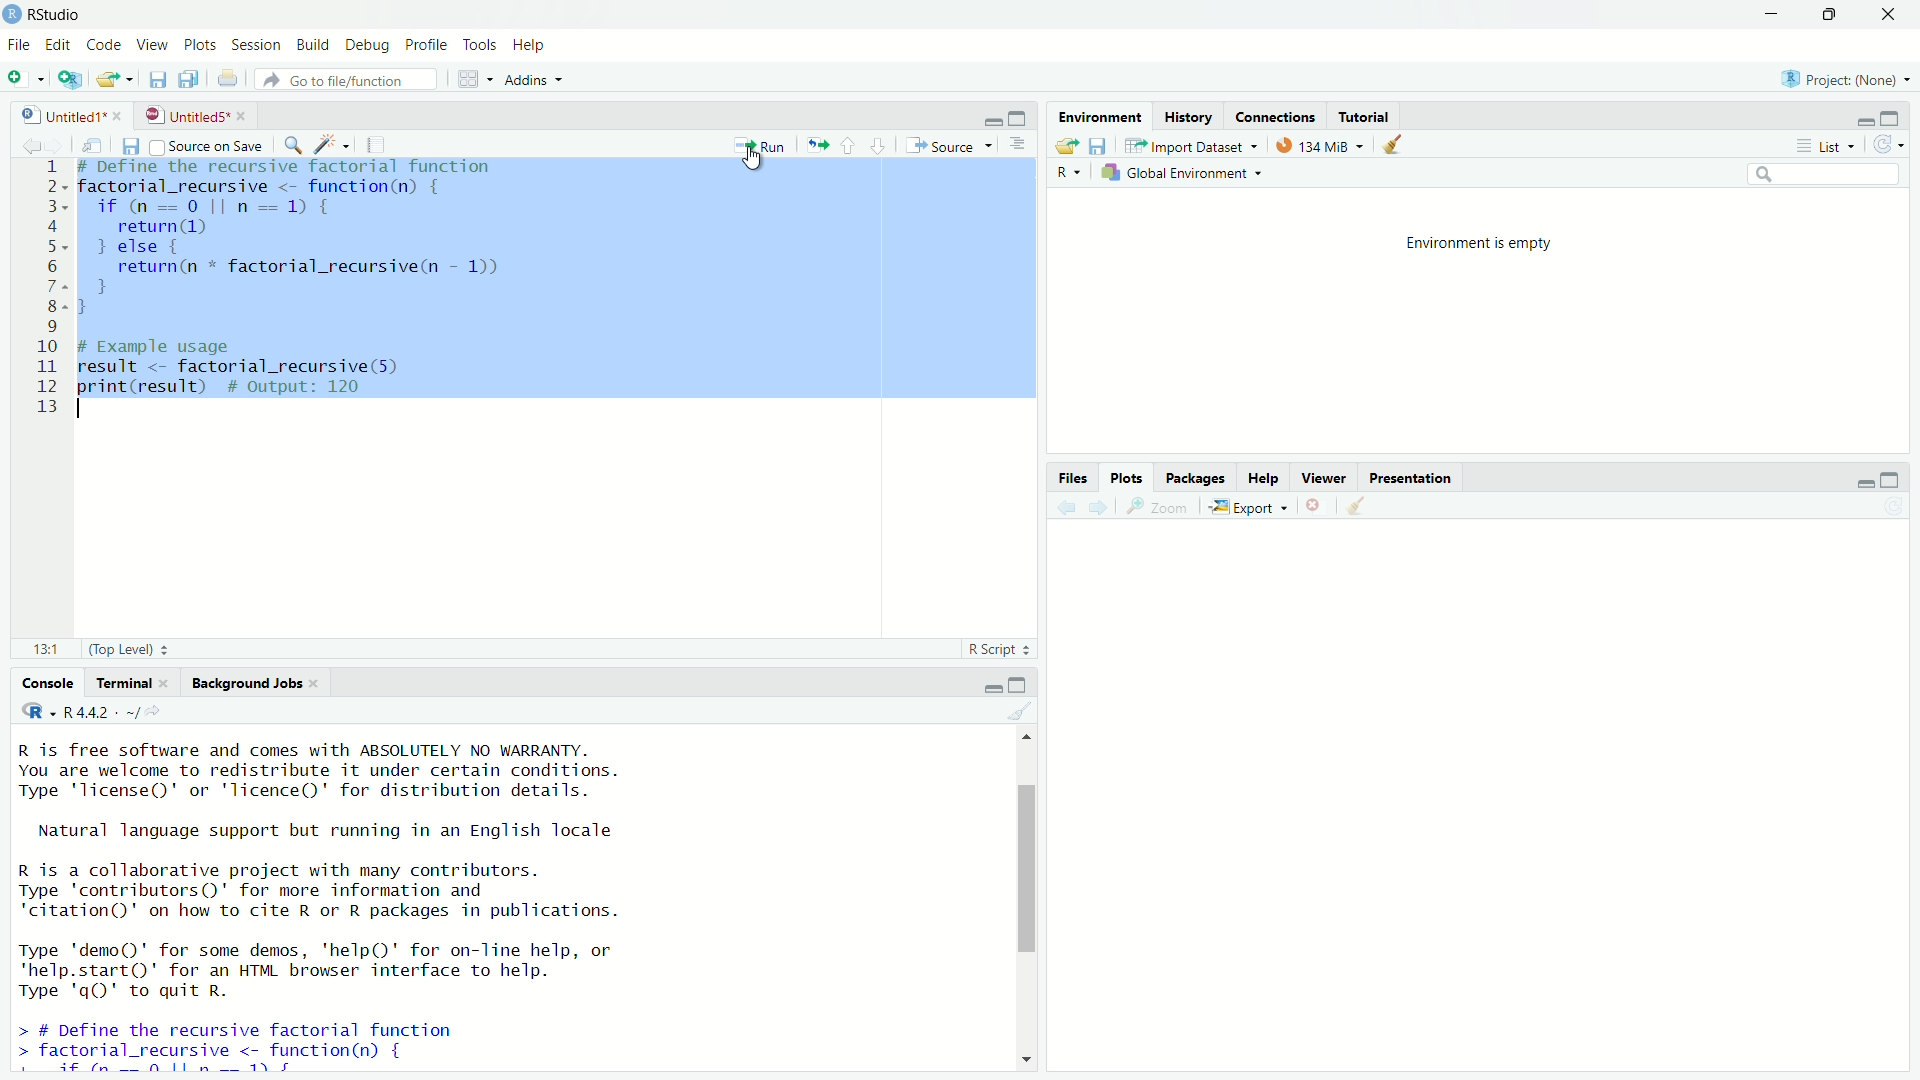  Describe the element at coordinates (1266, 476) in the screenshot. I see `Help` at that location.